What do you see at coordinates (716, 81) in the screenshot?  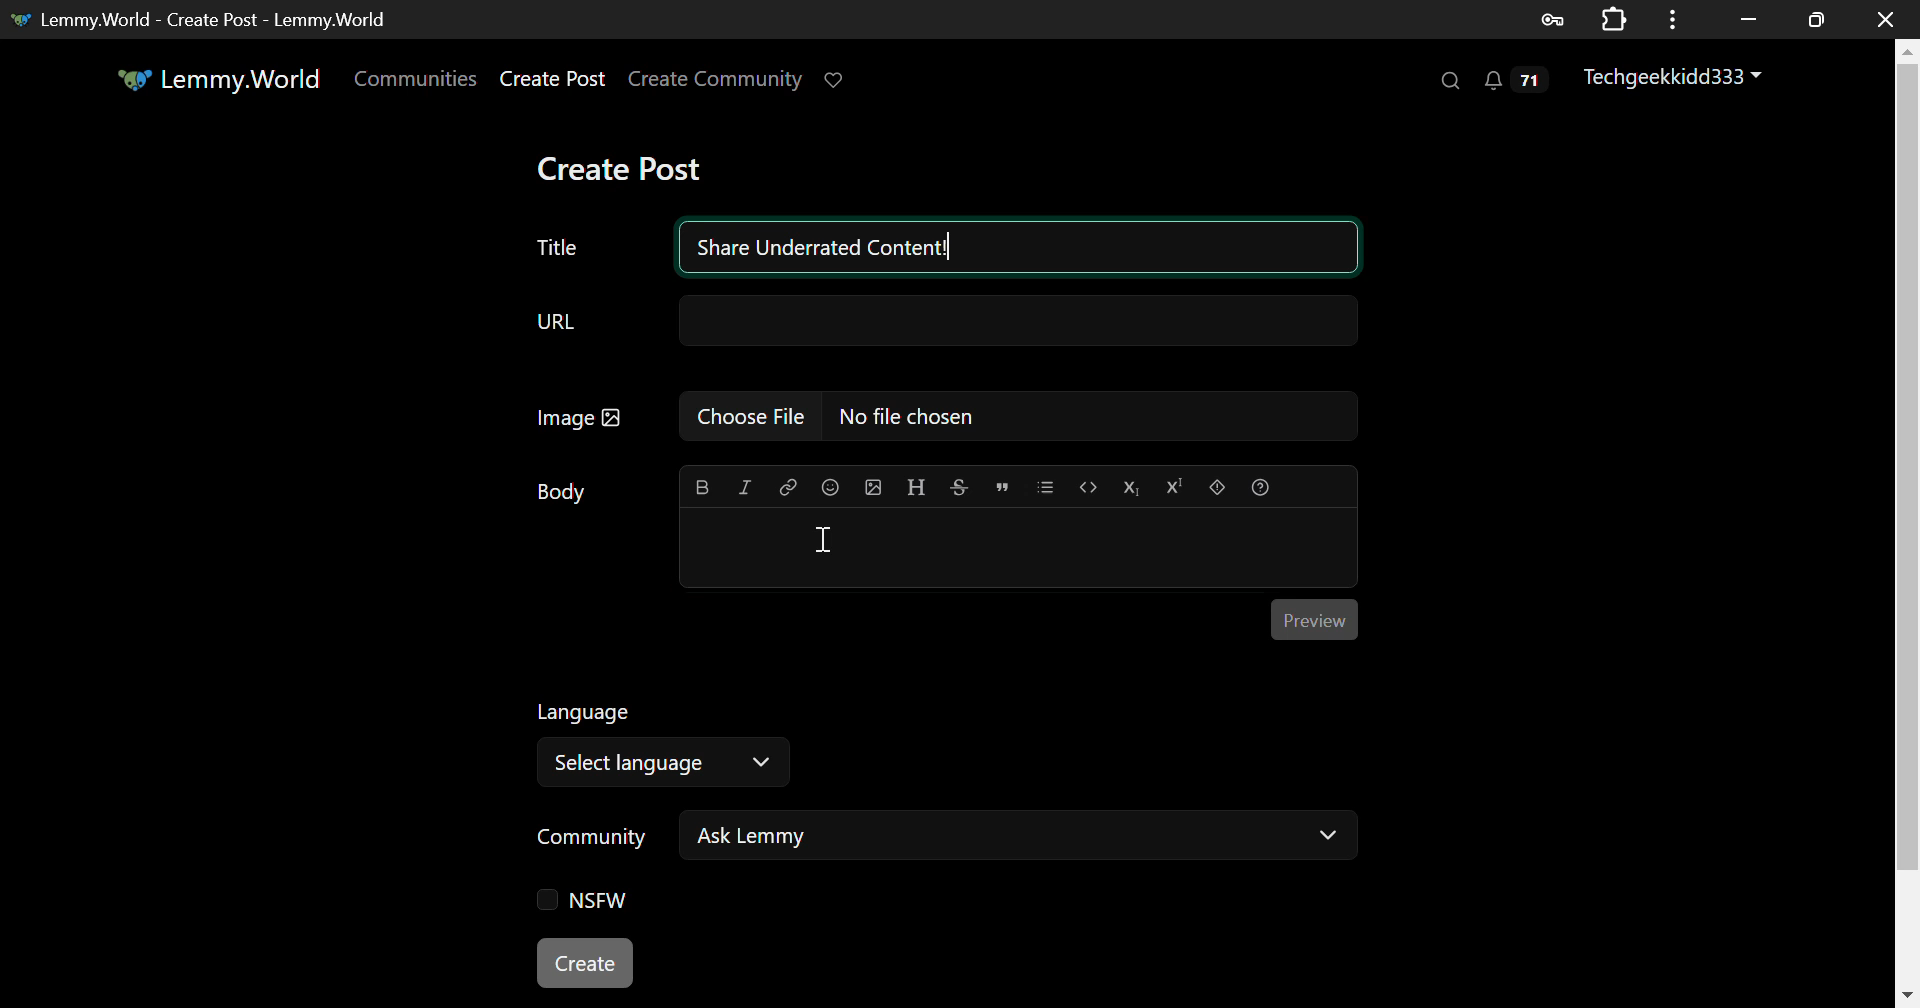 I see `Create Community` at bounding box center [716, 81].